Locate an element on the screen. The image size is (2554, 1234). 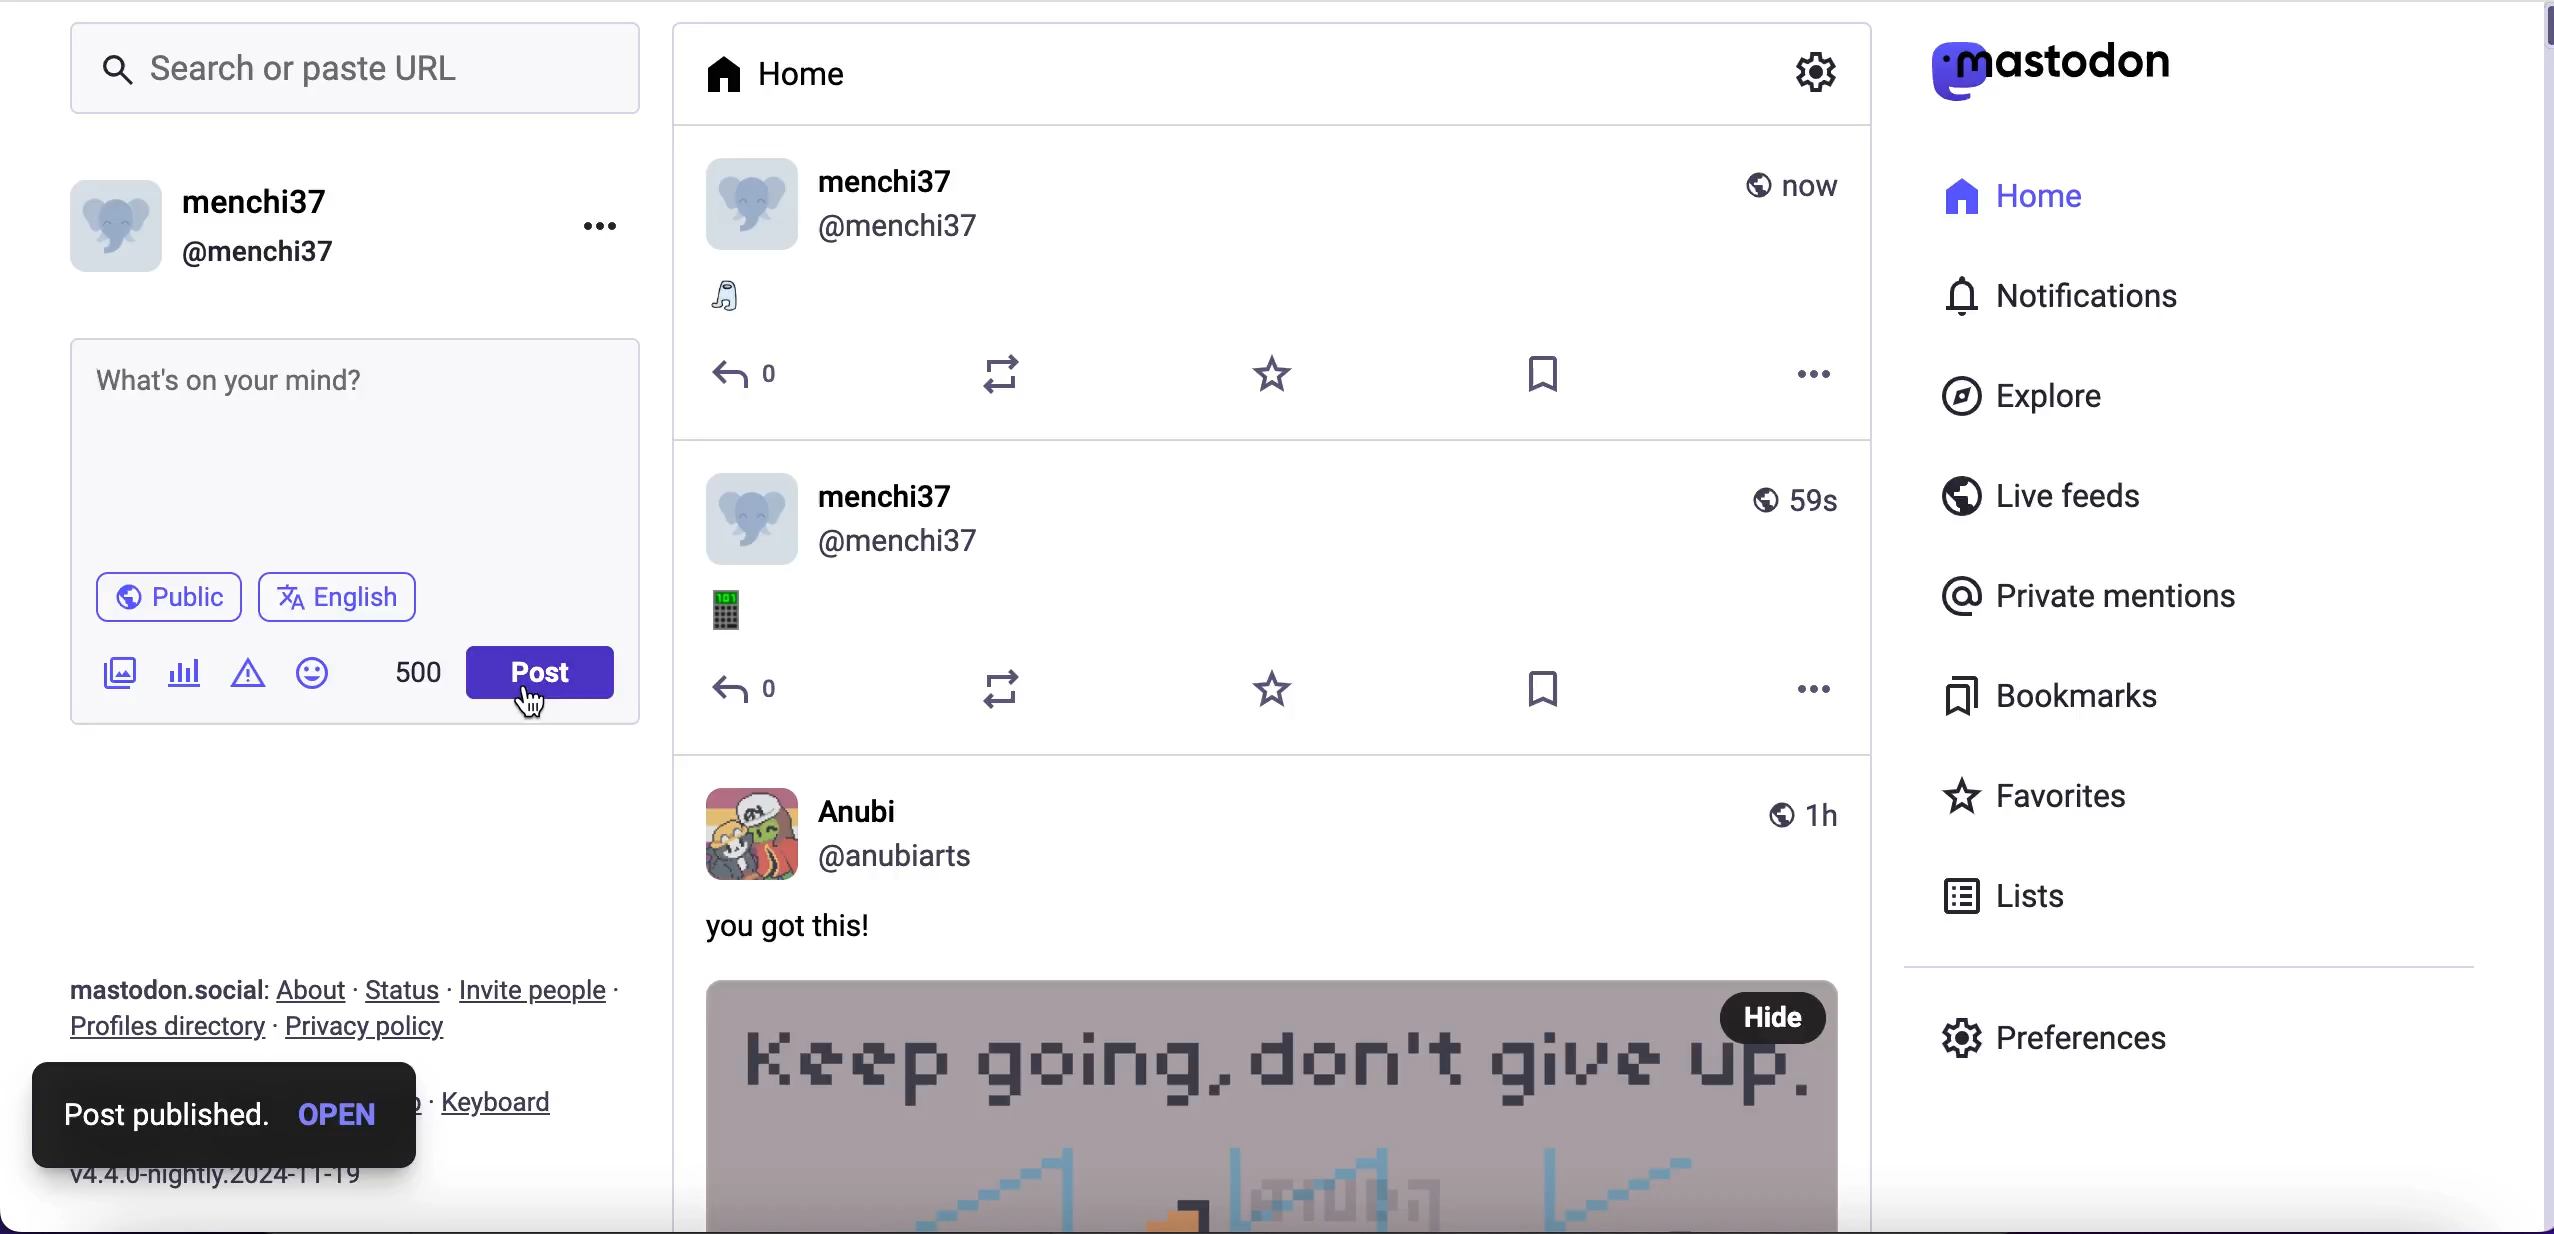
live feeds is located at coordinates (2053, 495).